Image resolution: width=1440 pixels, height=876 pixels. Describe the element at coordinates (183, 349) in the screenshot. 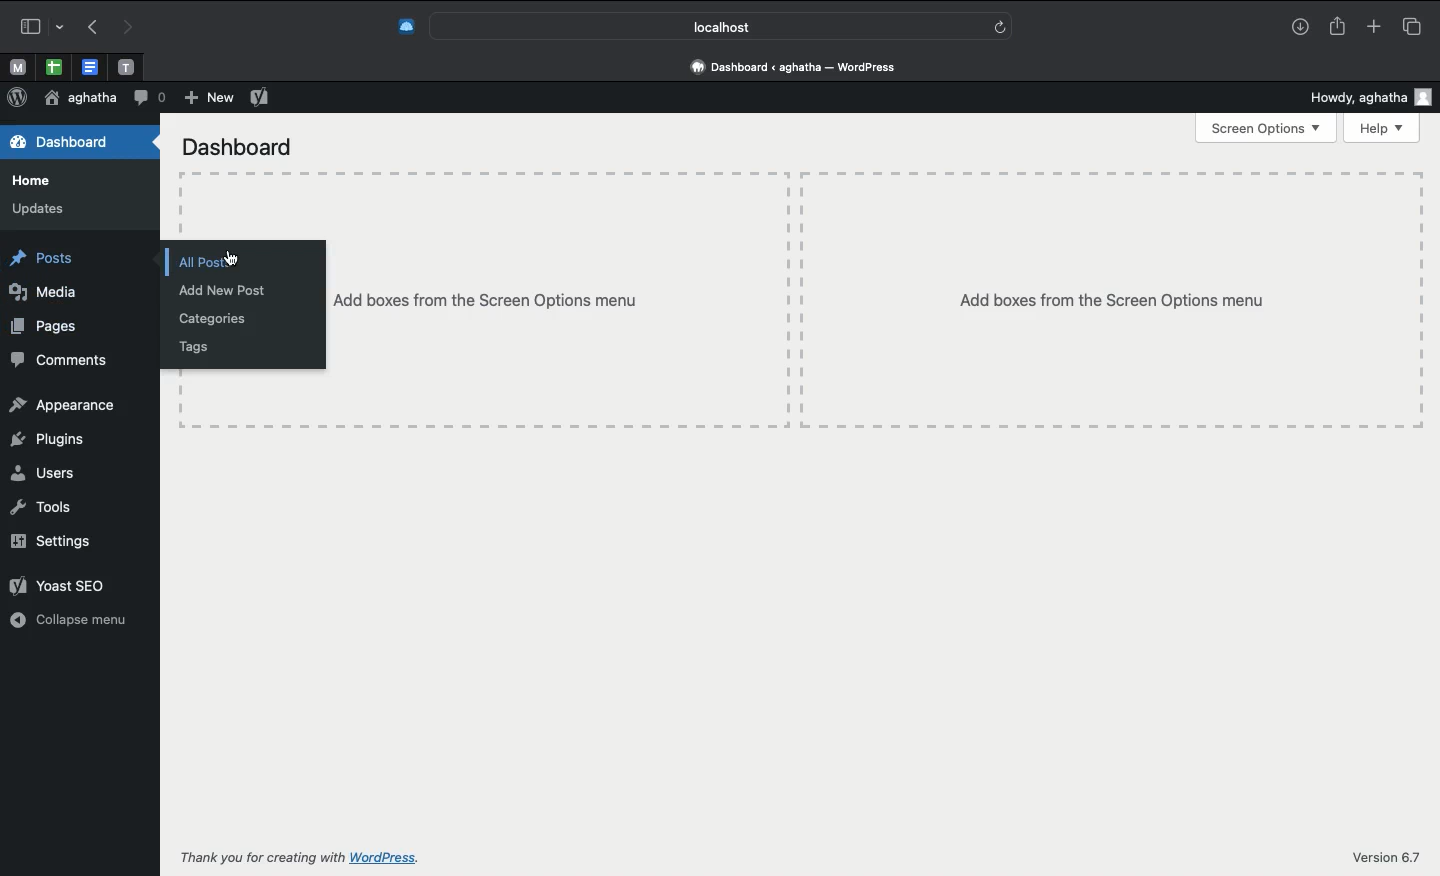

I see `Tags` at that location.